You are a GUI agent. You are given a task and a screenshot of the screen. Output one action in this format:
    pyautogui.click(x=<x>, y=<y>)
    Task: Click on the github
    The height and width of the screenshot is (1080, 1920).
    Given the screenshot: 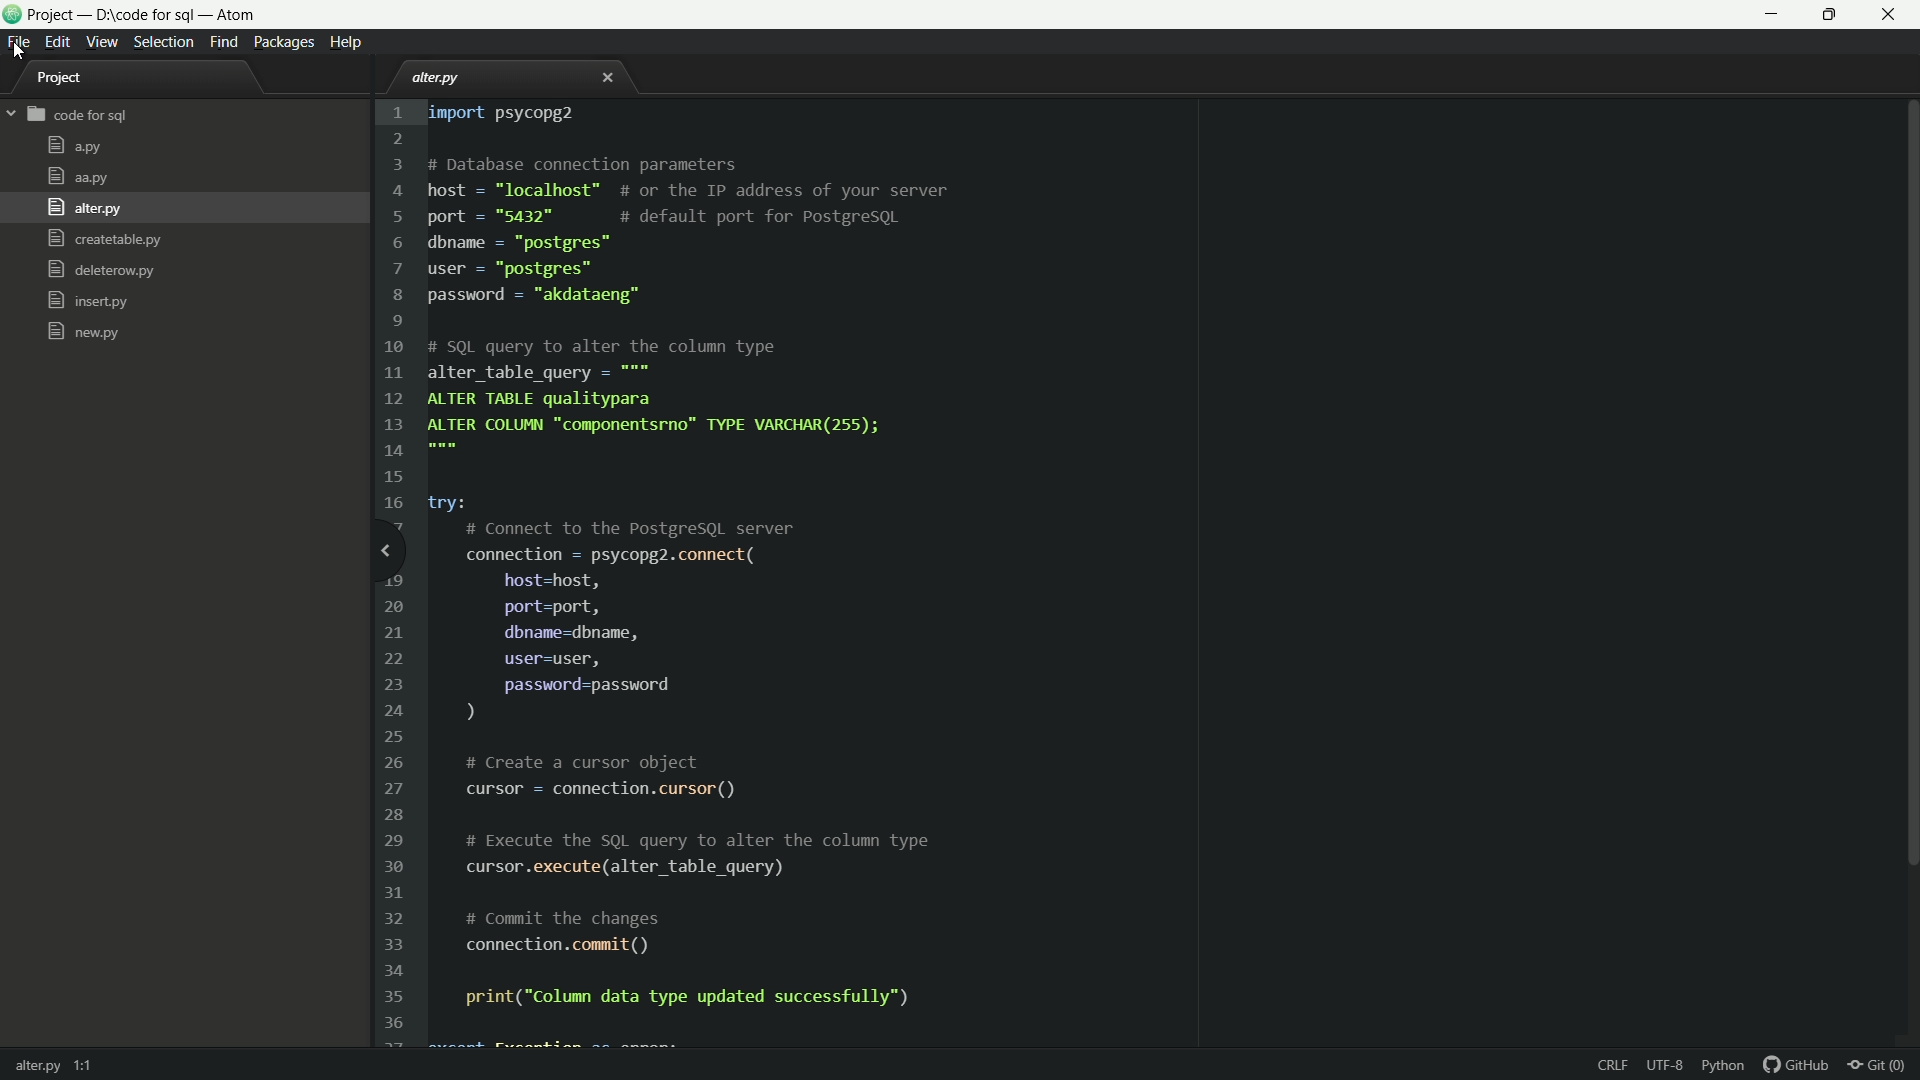 What is the action you would take?
    pyautogui.click(x=1797, y=1066)
    